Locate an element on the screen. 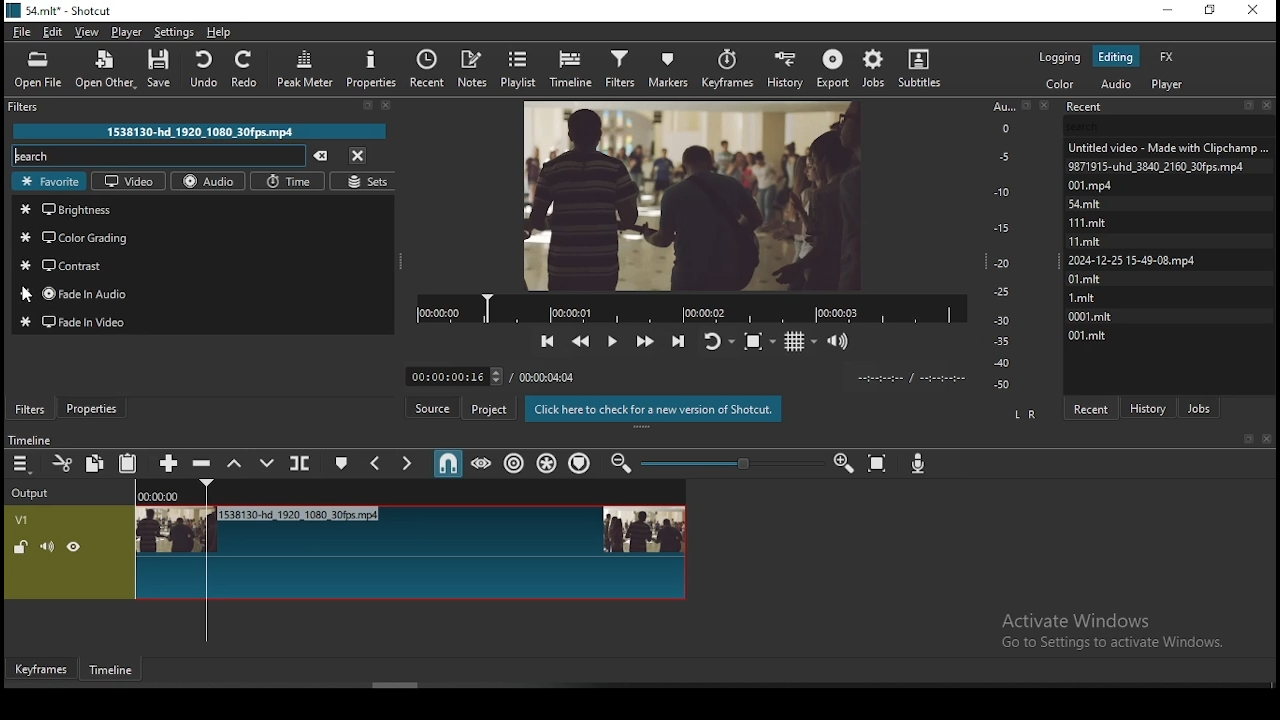 This screenshot has height=720, width=1280. history is located at coordinates (786, 67).